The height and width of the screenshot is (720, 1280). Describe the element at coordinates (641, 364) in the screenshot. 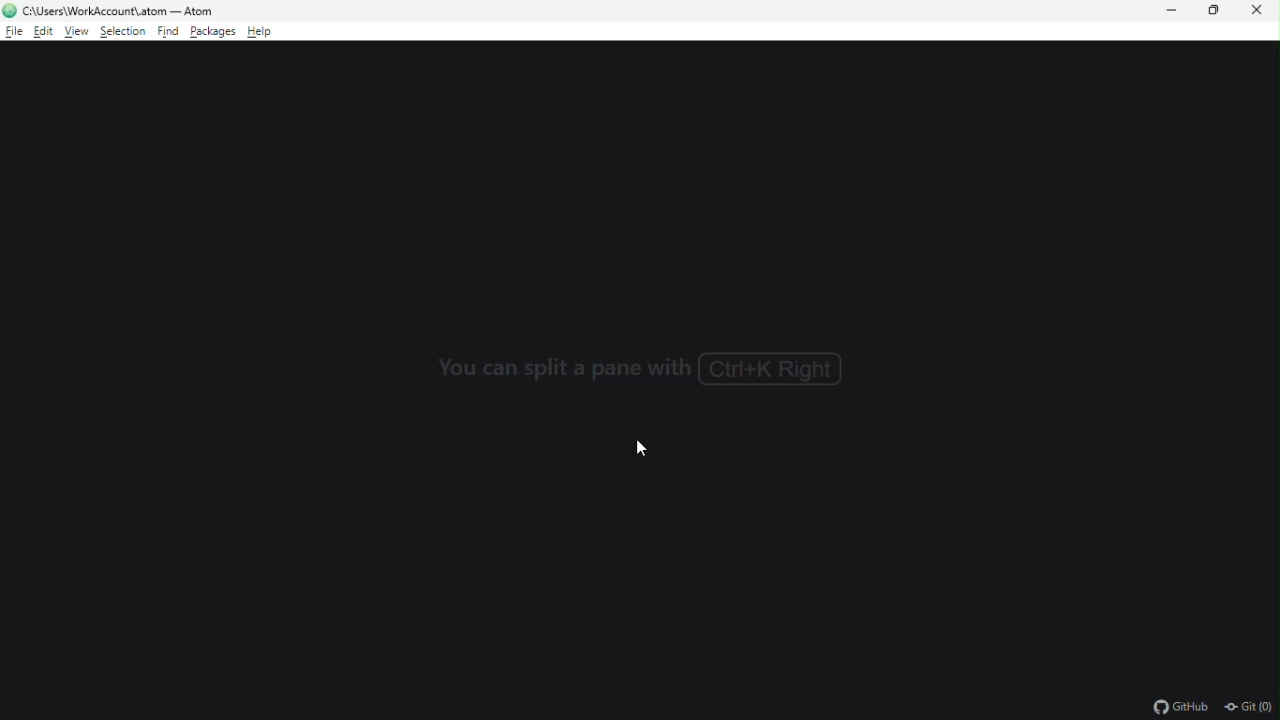

I see `Text: You can split a pane with Ctrl+K Right` at that location.